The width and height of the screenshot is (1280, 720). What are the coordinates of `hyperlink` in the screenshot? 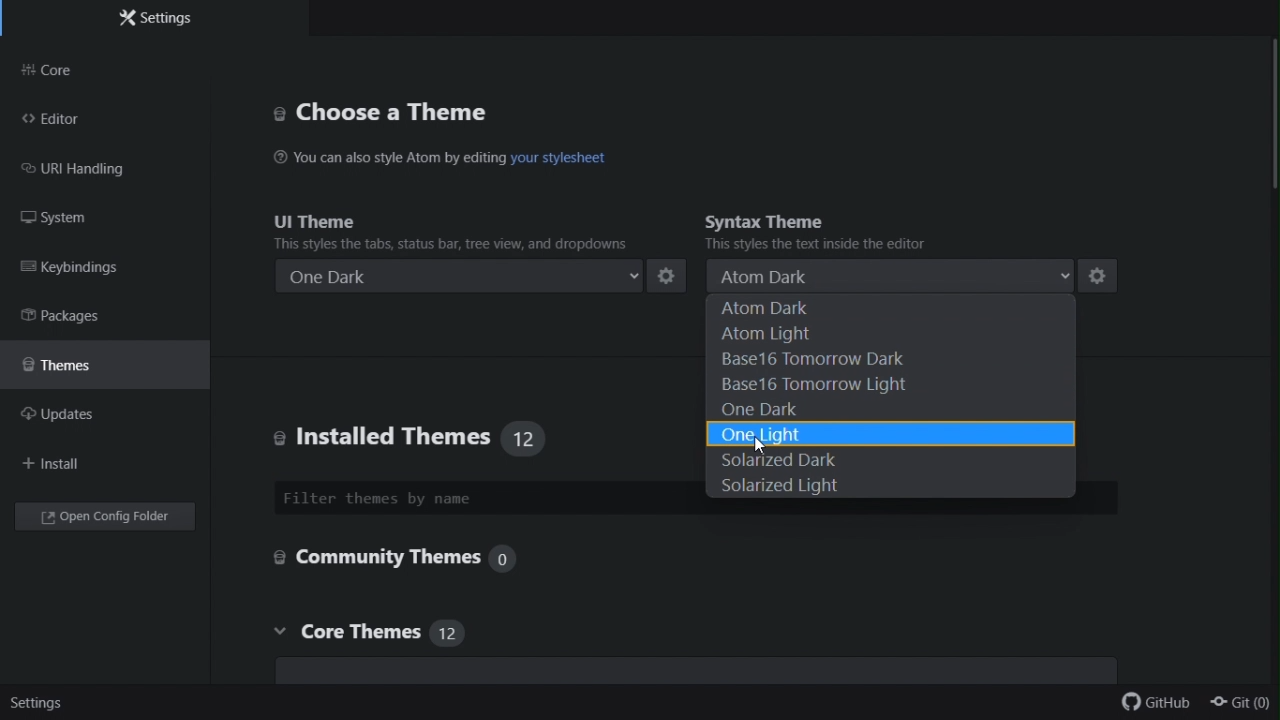 It's located at (561, 158).